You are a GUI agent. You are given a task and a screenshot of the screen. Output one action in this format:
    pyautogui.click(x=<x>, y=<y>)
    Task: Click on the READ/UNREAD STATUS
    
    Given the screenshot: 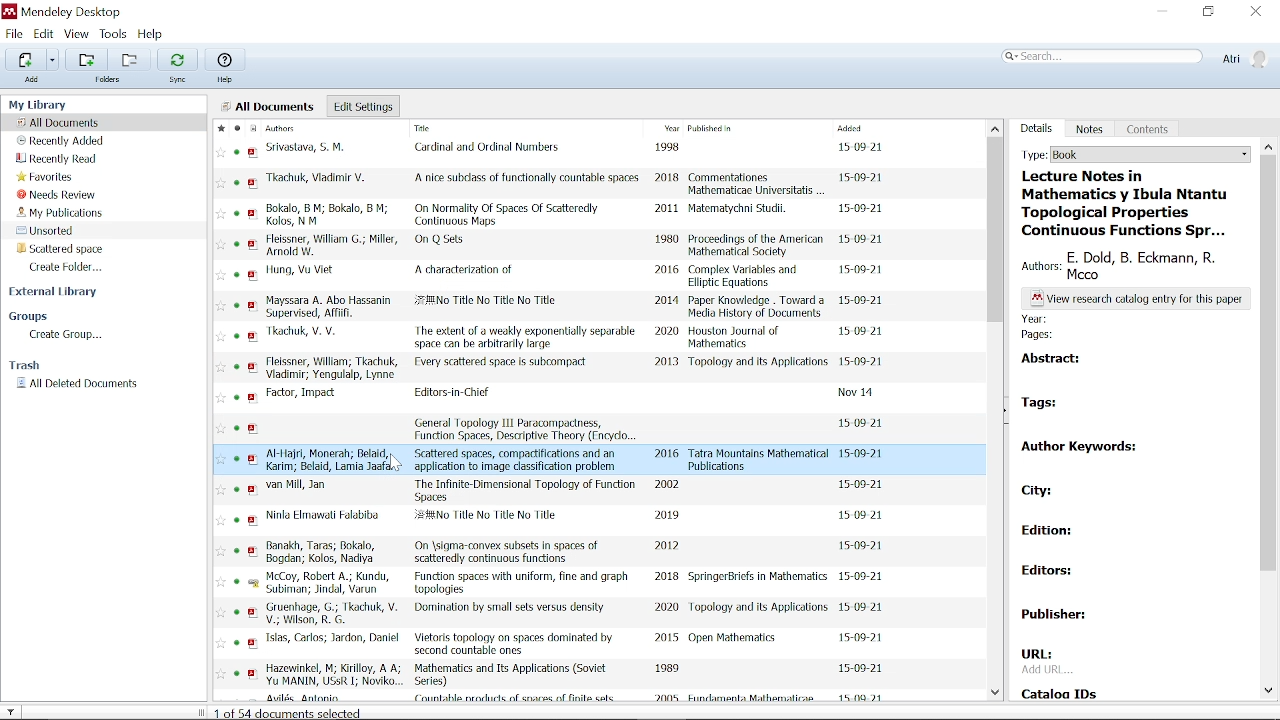 What is the action you would take?
    pyautogui.click(x=237, y=416)
    